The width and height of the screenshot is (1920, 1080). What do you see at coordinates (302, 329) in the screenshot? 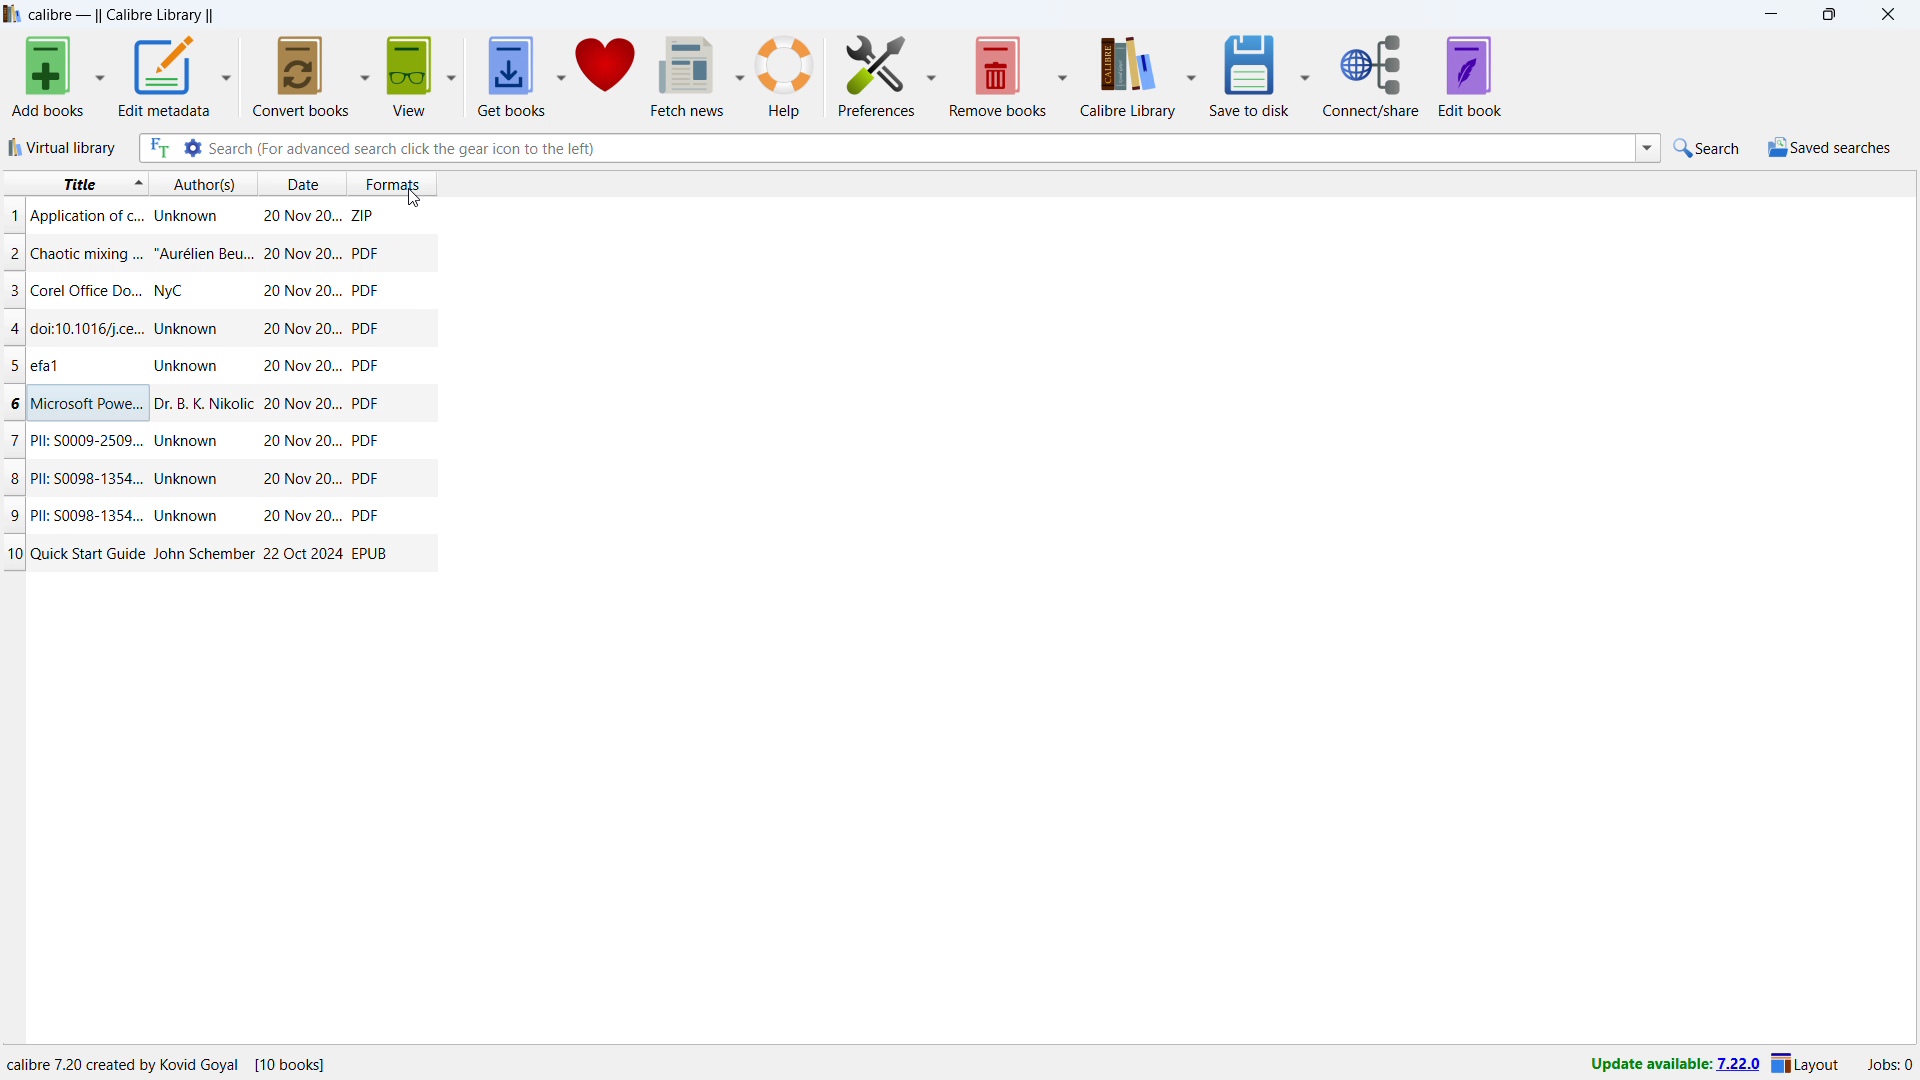
I see `date` at bounding box center [302, 329].